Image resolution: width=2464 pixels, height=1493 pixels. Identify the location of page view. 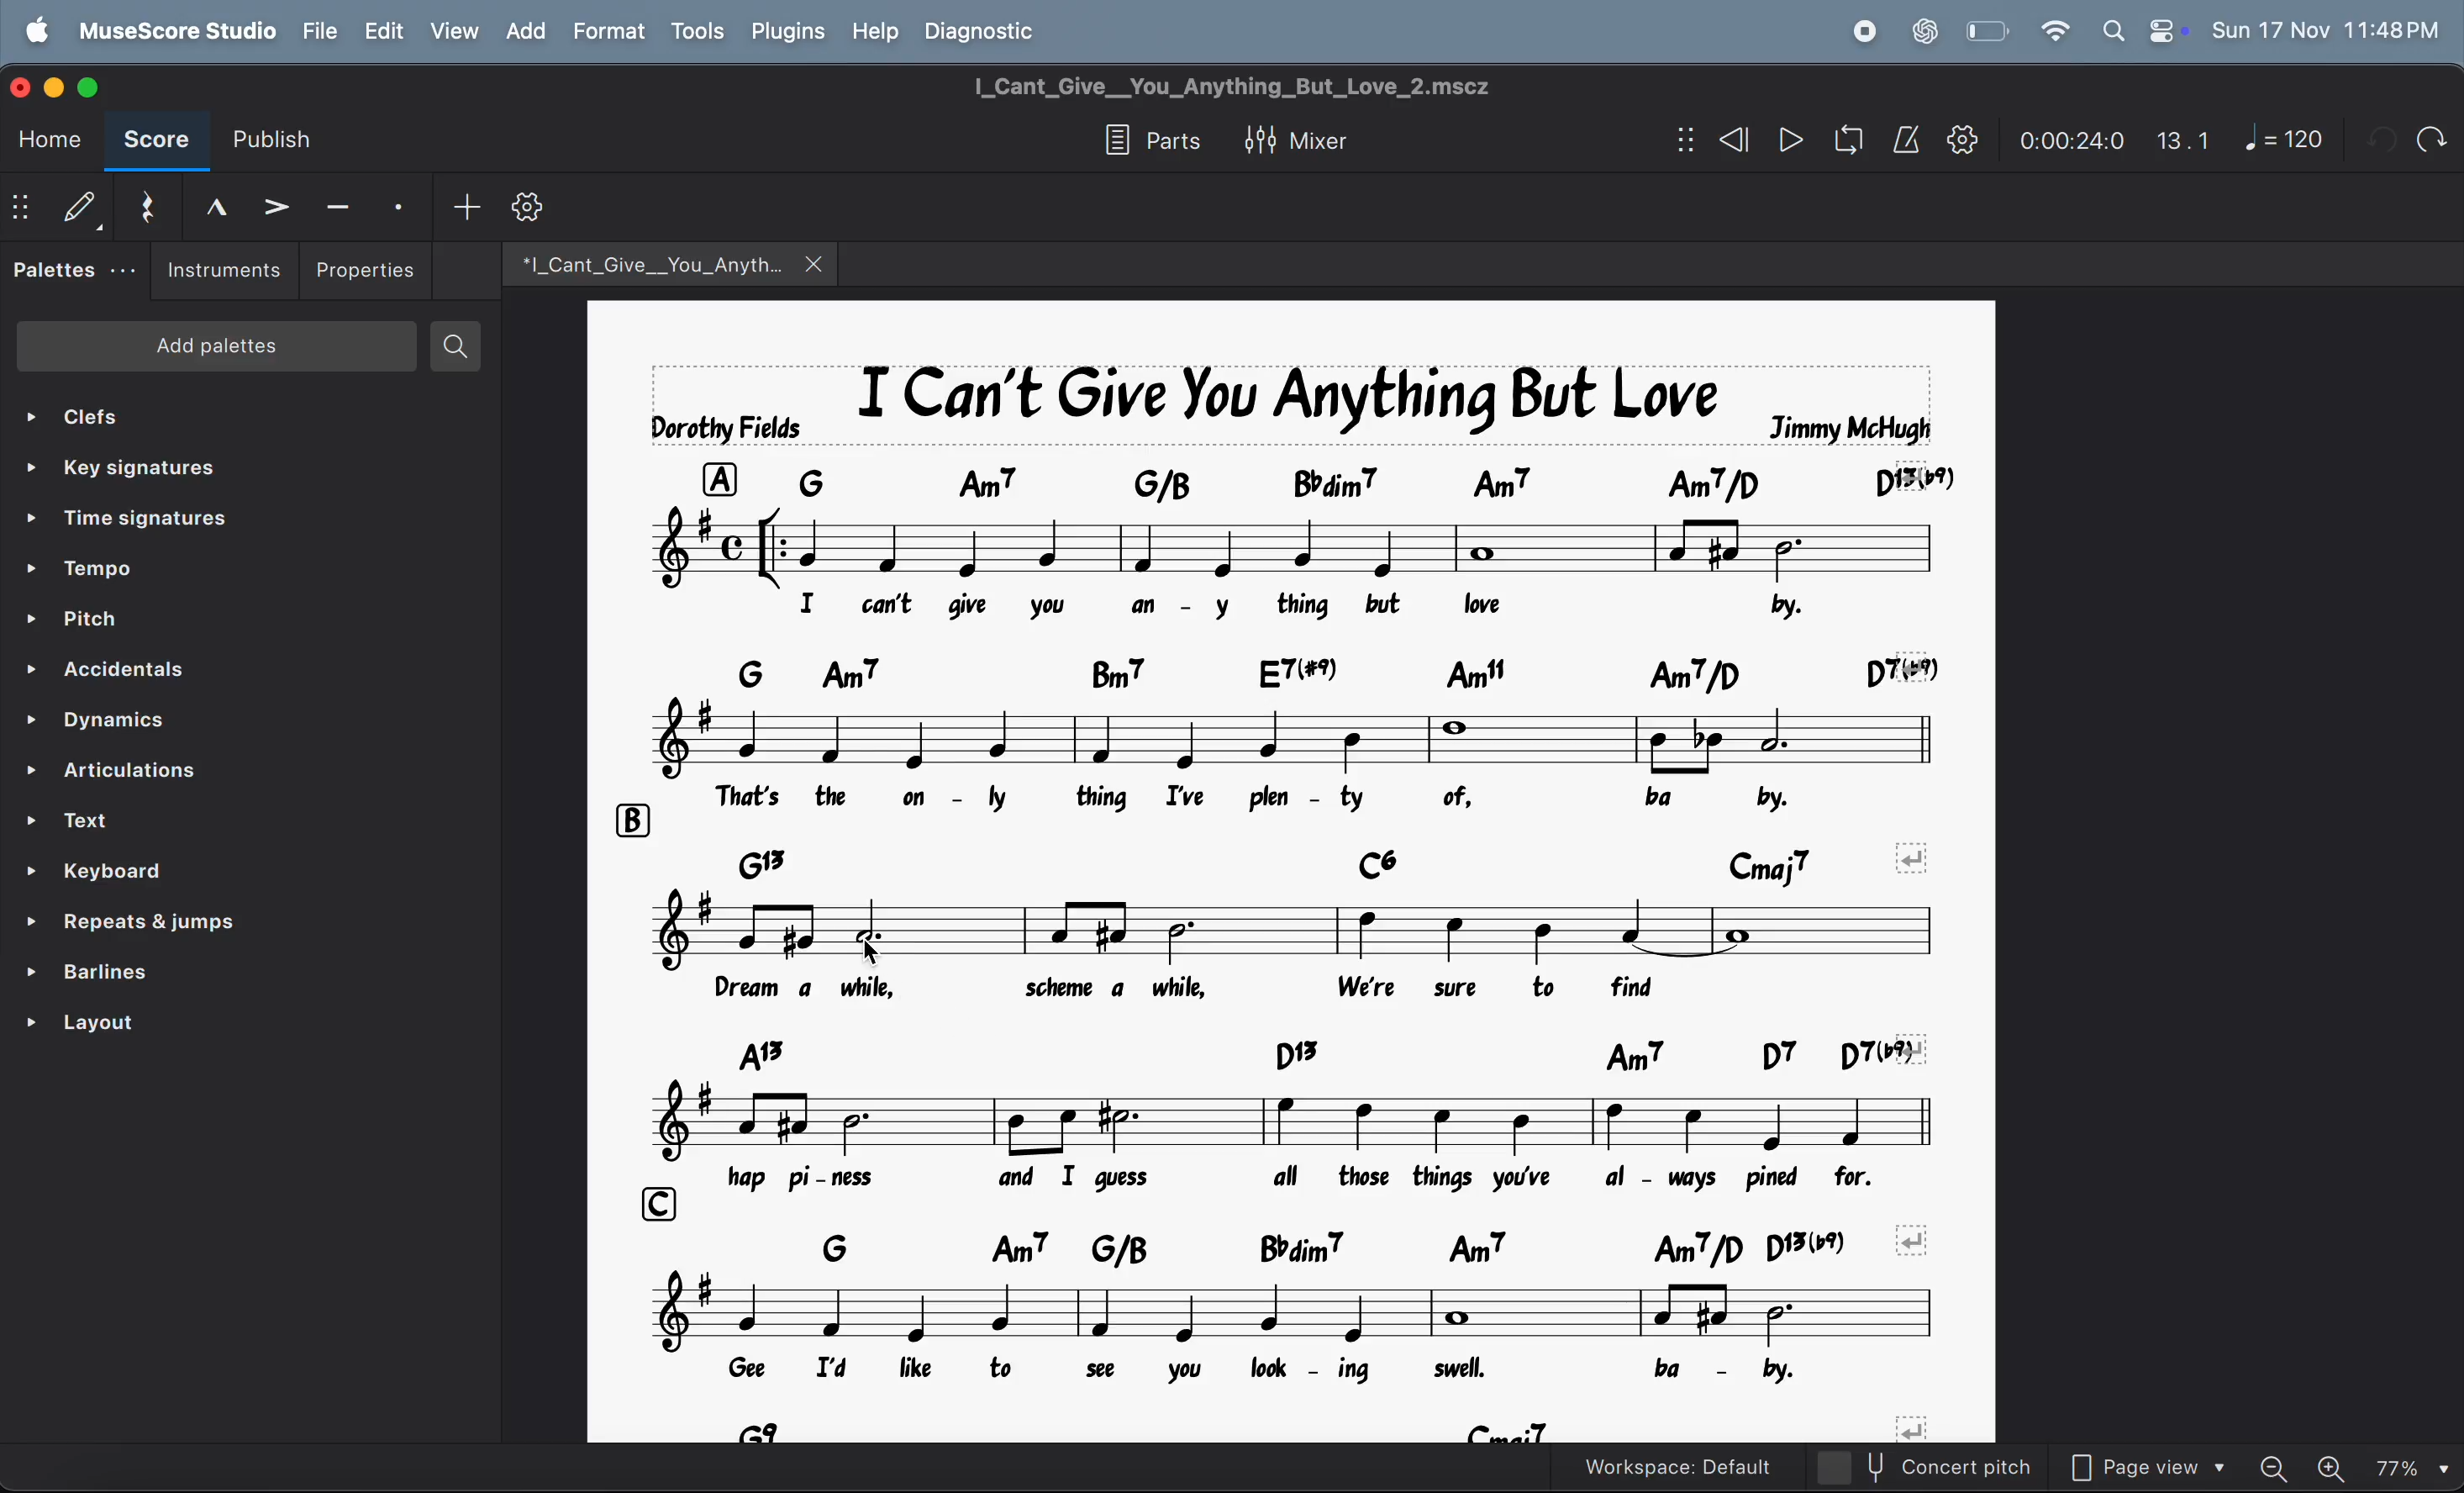
(2147, 1467).